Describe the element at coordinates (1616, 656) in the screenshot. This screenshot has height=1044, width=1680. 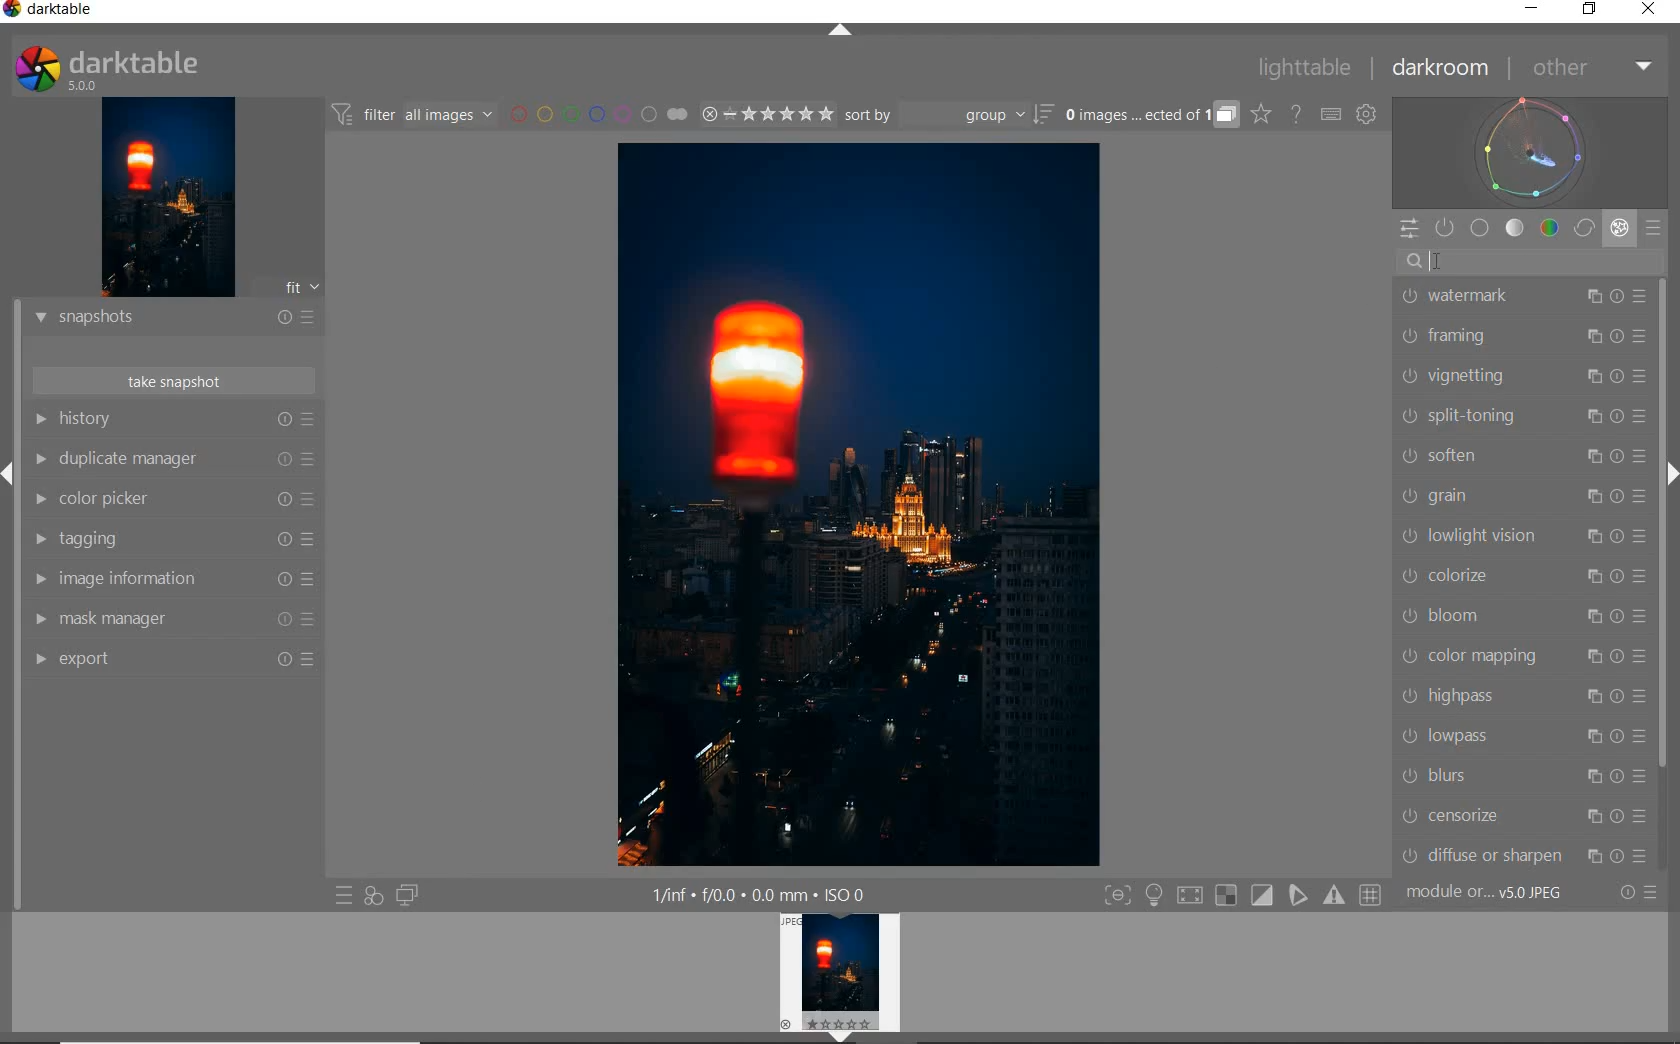
I see `Reset` at that location.